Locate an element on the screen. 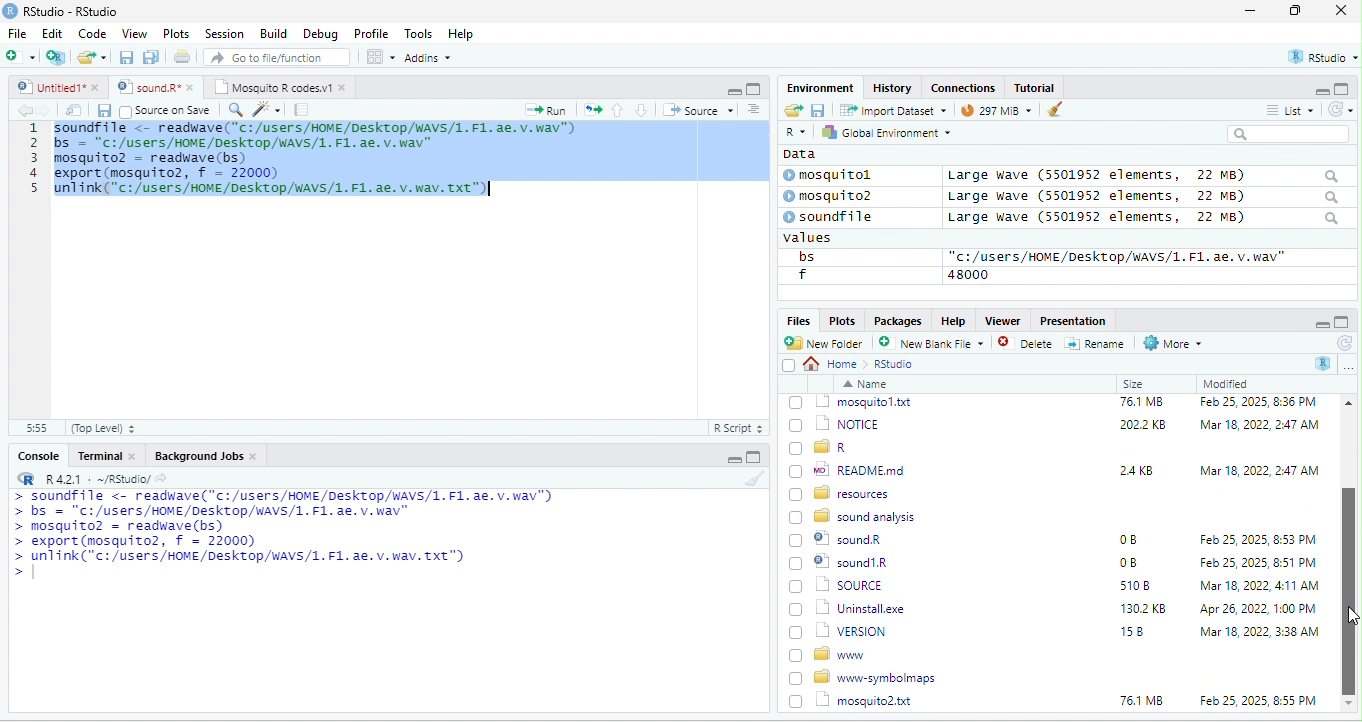 The height and width of the screenshot is (722, 1362). Adonns  is located at coordinates (428, 61).